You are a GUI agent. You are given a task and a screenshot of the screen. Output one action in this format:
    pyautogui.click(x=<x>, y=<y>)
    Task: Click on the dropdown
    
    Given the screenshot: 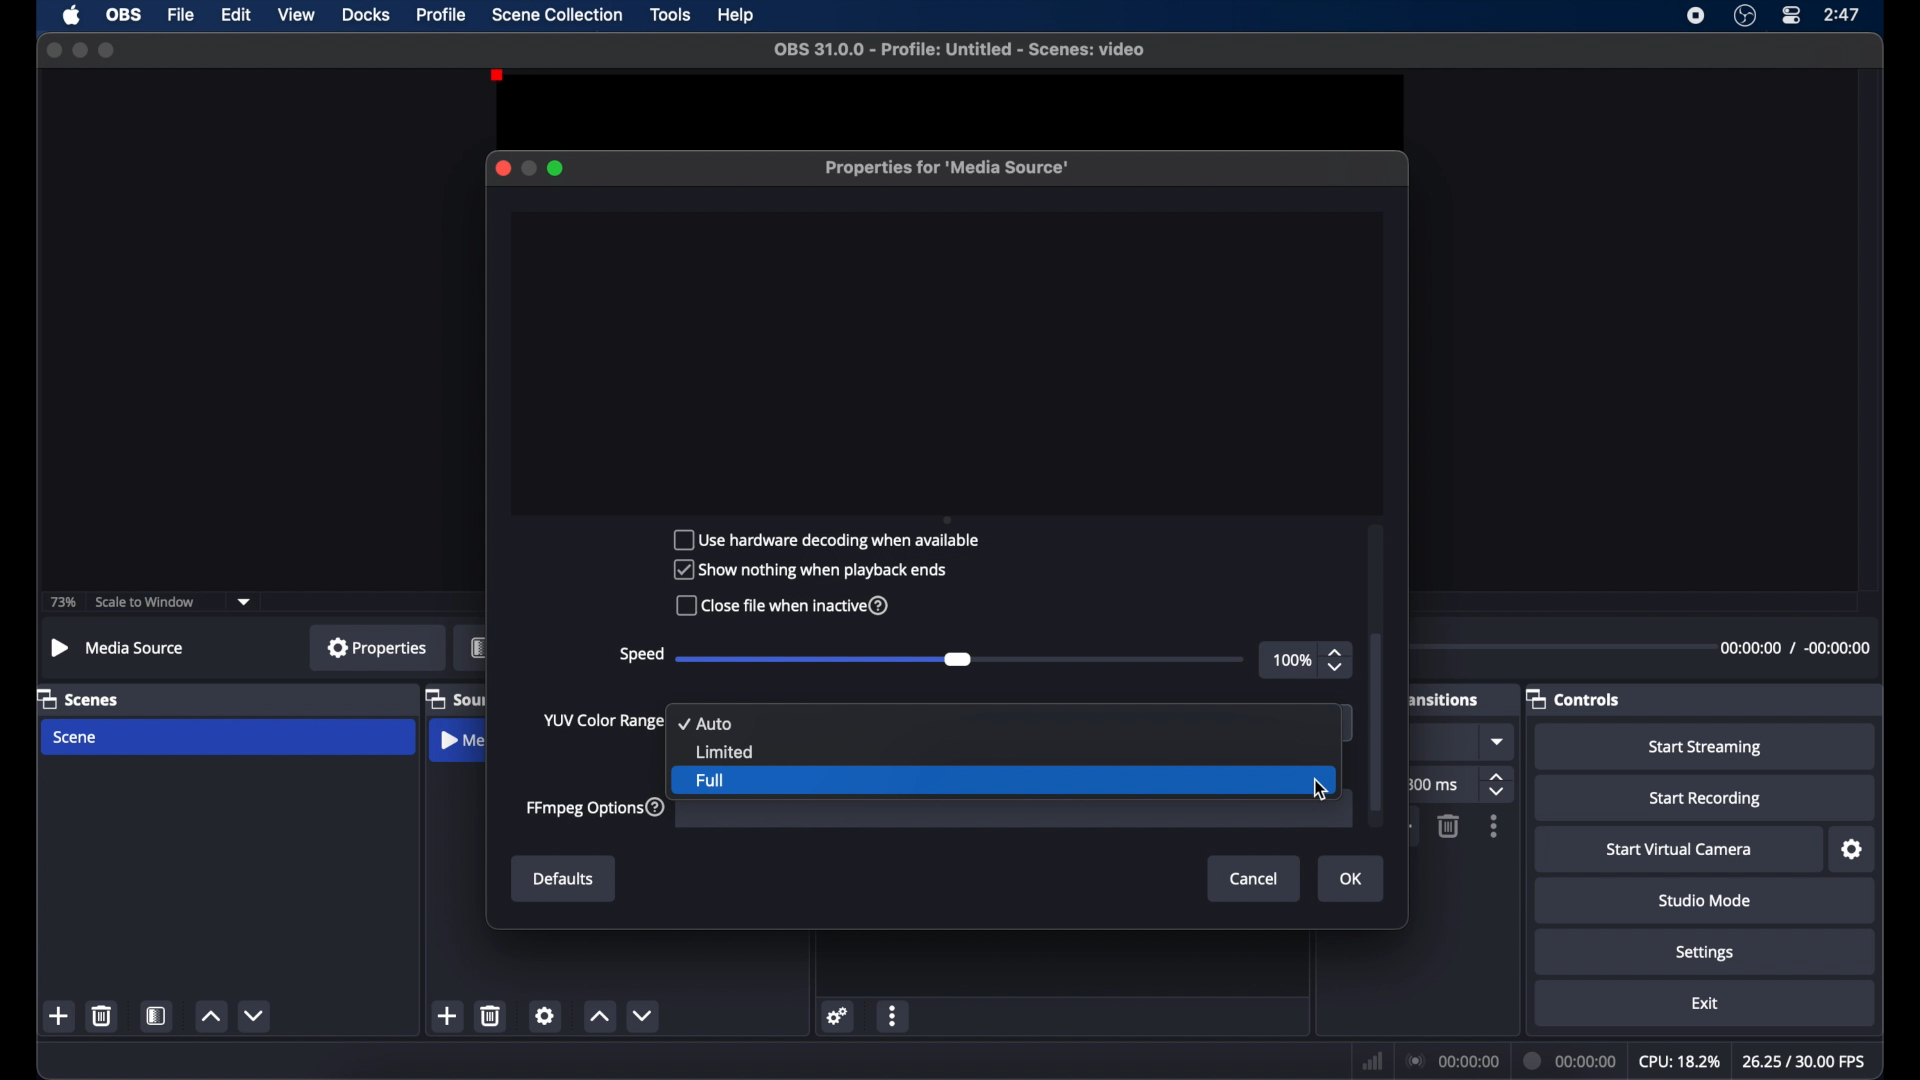 What is the action you would take?
    pyautogui.click(x=1499, y=741)
    